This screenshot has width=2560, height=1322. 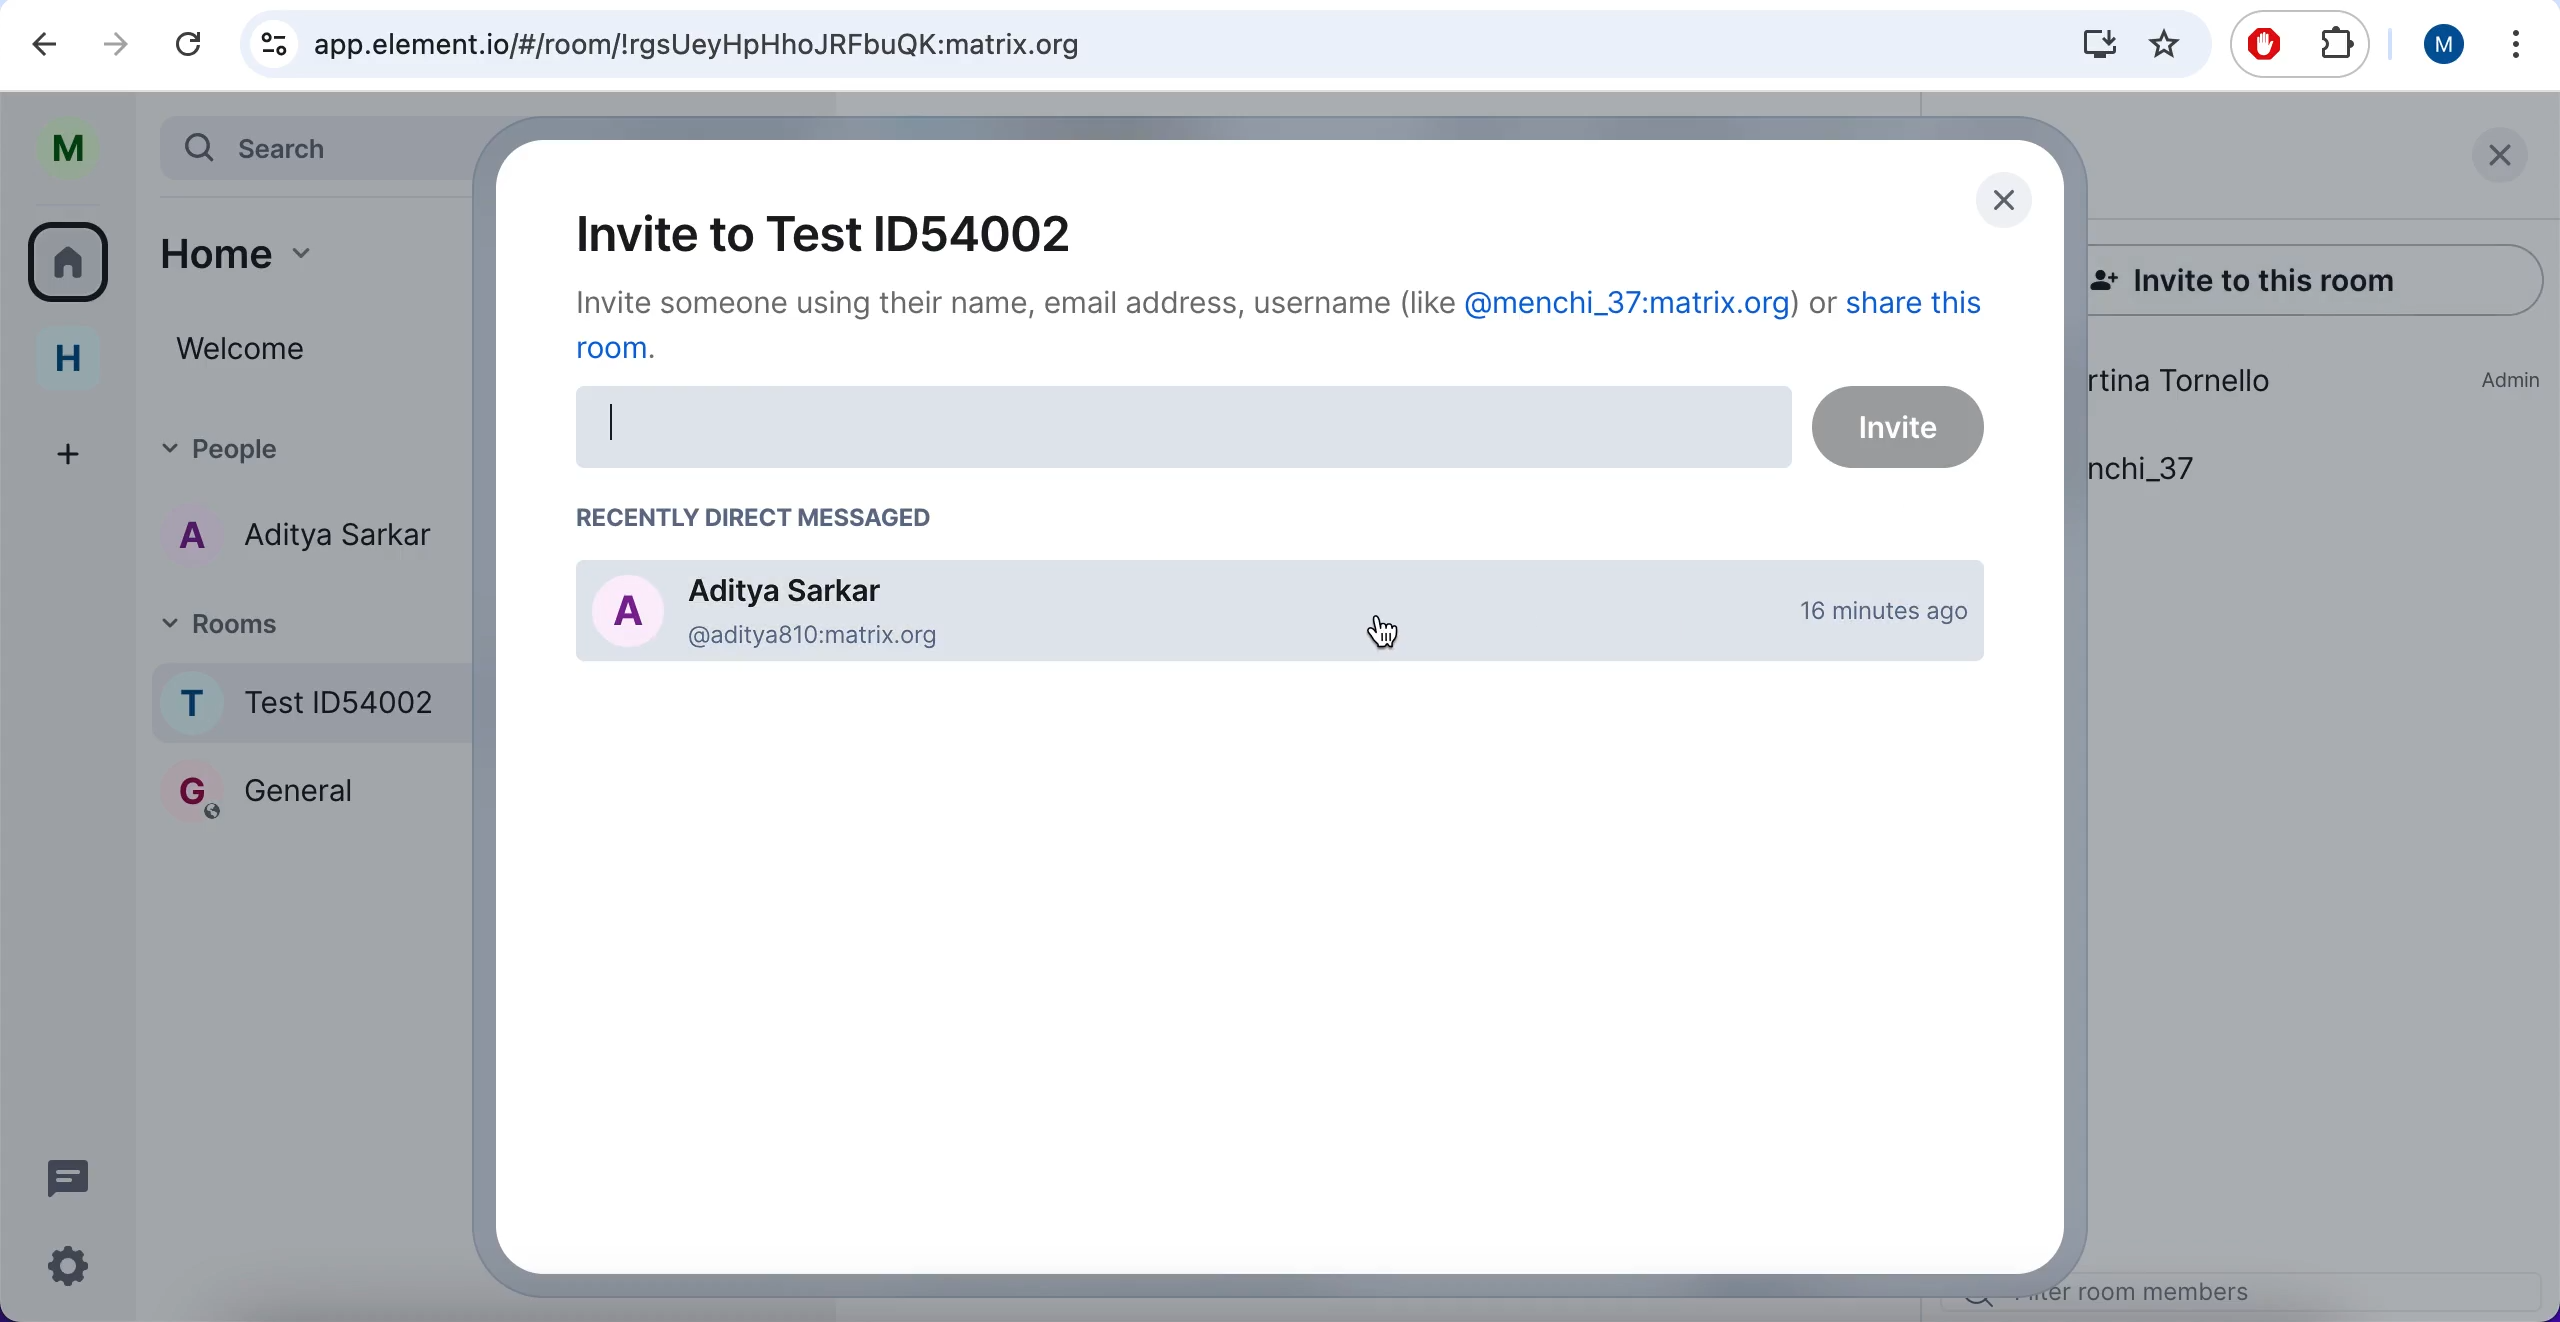 I want to click on close, so click(x=2502, y=166).